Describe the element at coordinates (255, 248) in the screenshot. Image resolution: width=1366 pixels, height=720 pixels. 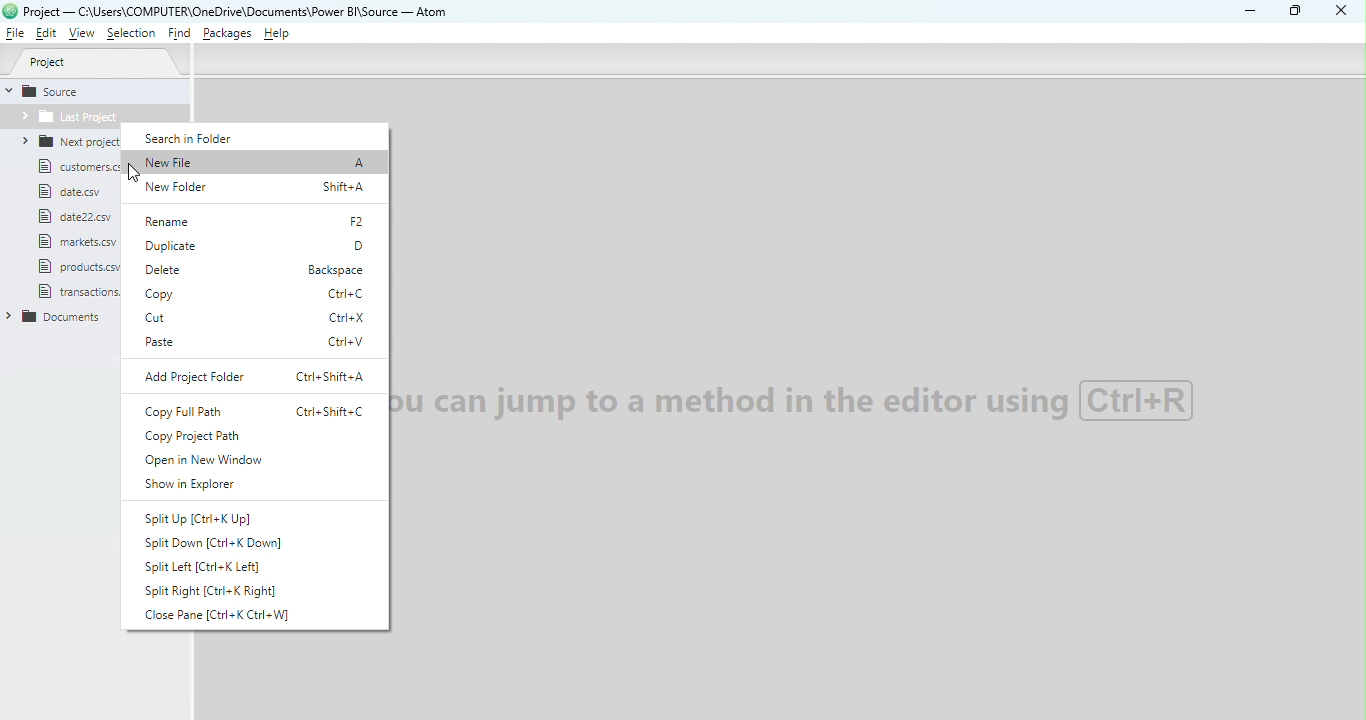
I see `Duplicate` at that location.